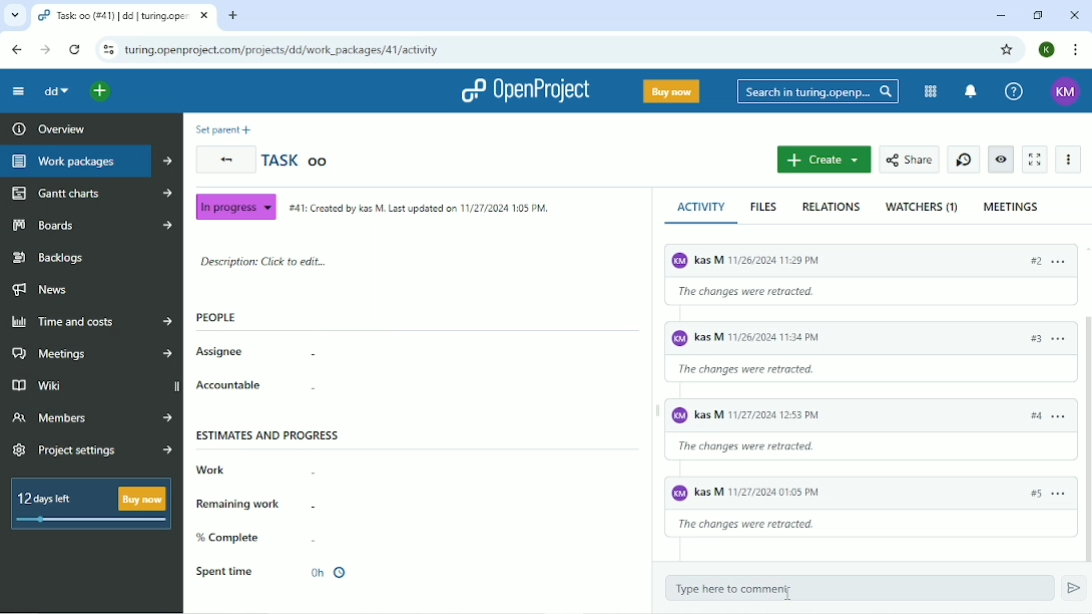 The width and height of the screenshot is (1092, 614). Describe the element at coordinates (1002, 159) in the screenshot. I see `Unwatch work package` at that location.